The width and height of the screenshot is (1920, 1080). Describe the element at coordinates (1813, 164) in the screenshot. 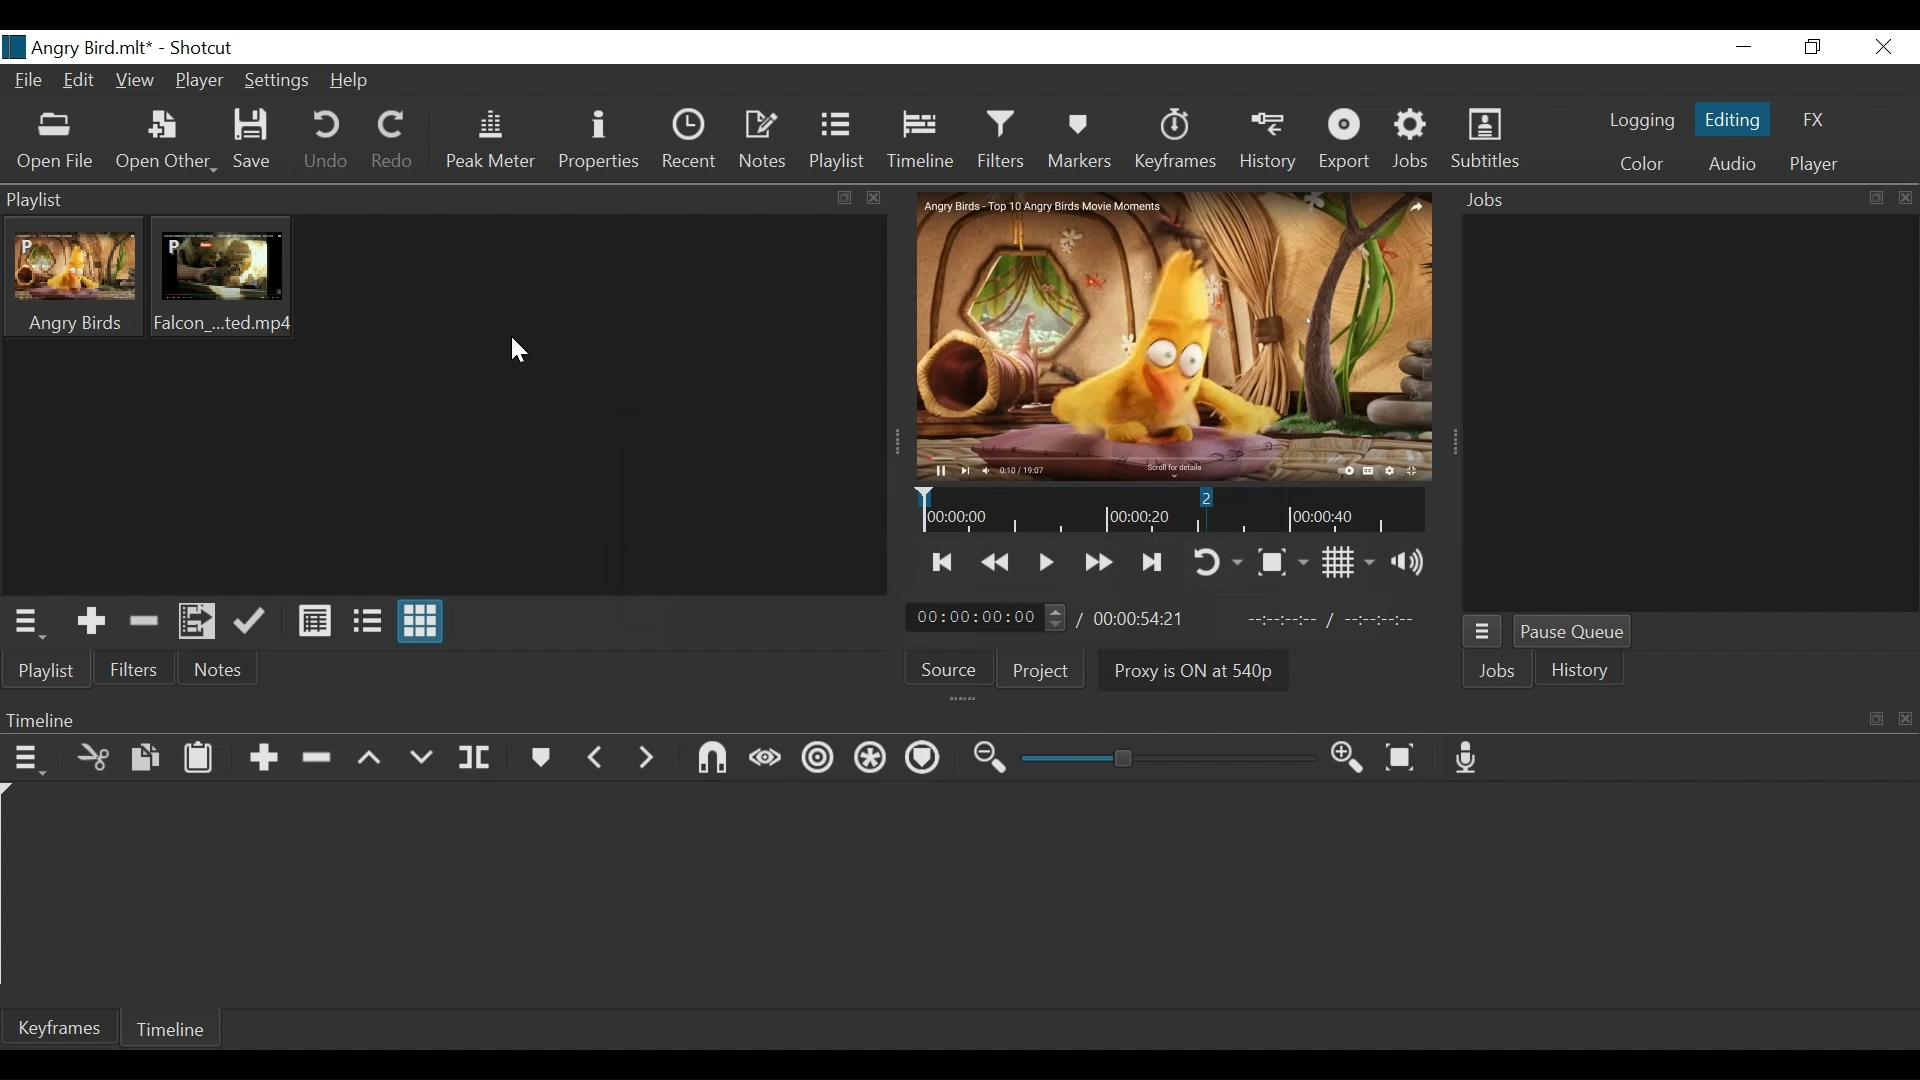

I see `Player` at that location.